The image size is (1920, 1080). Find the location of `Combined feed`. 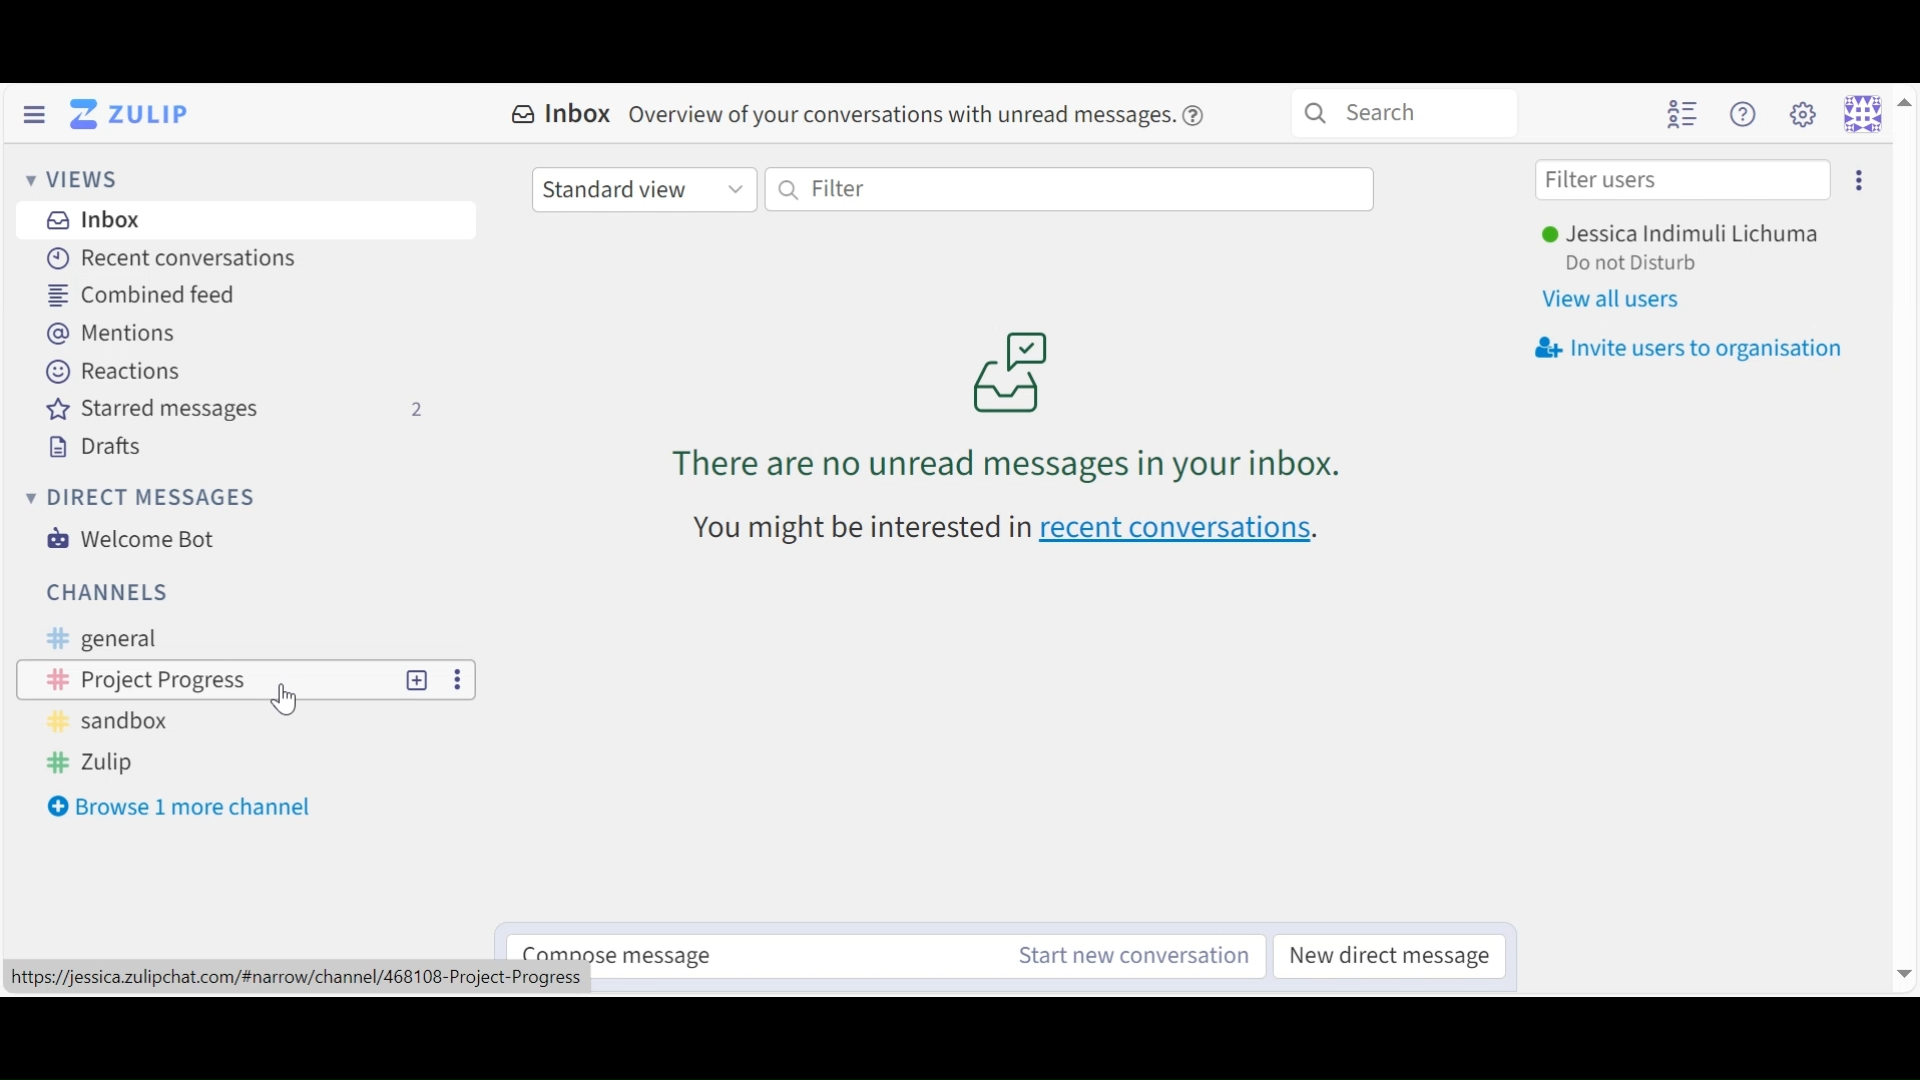

Combined feed is located at coordinates (137, 295).